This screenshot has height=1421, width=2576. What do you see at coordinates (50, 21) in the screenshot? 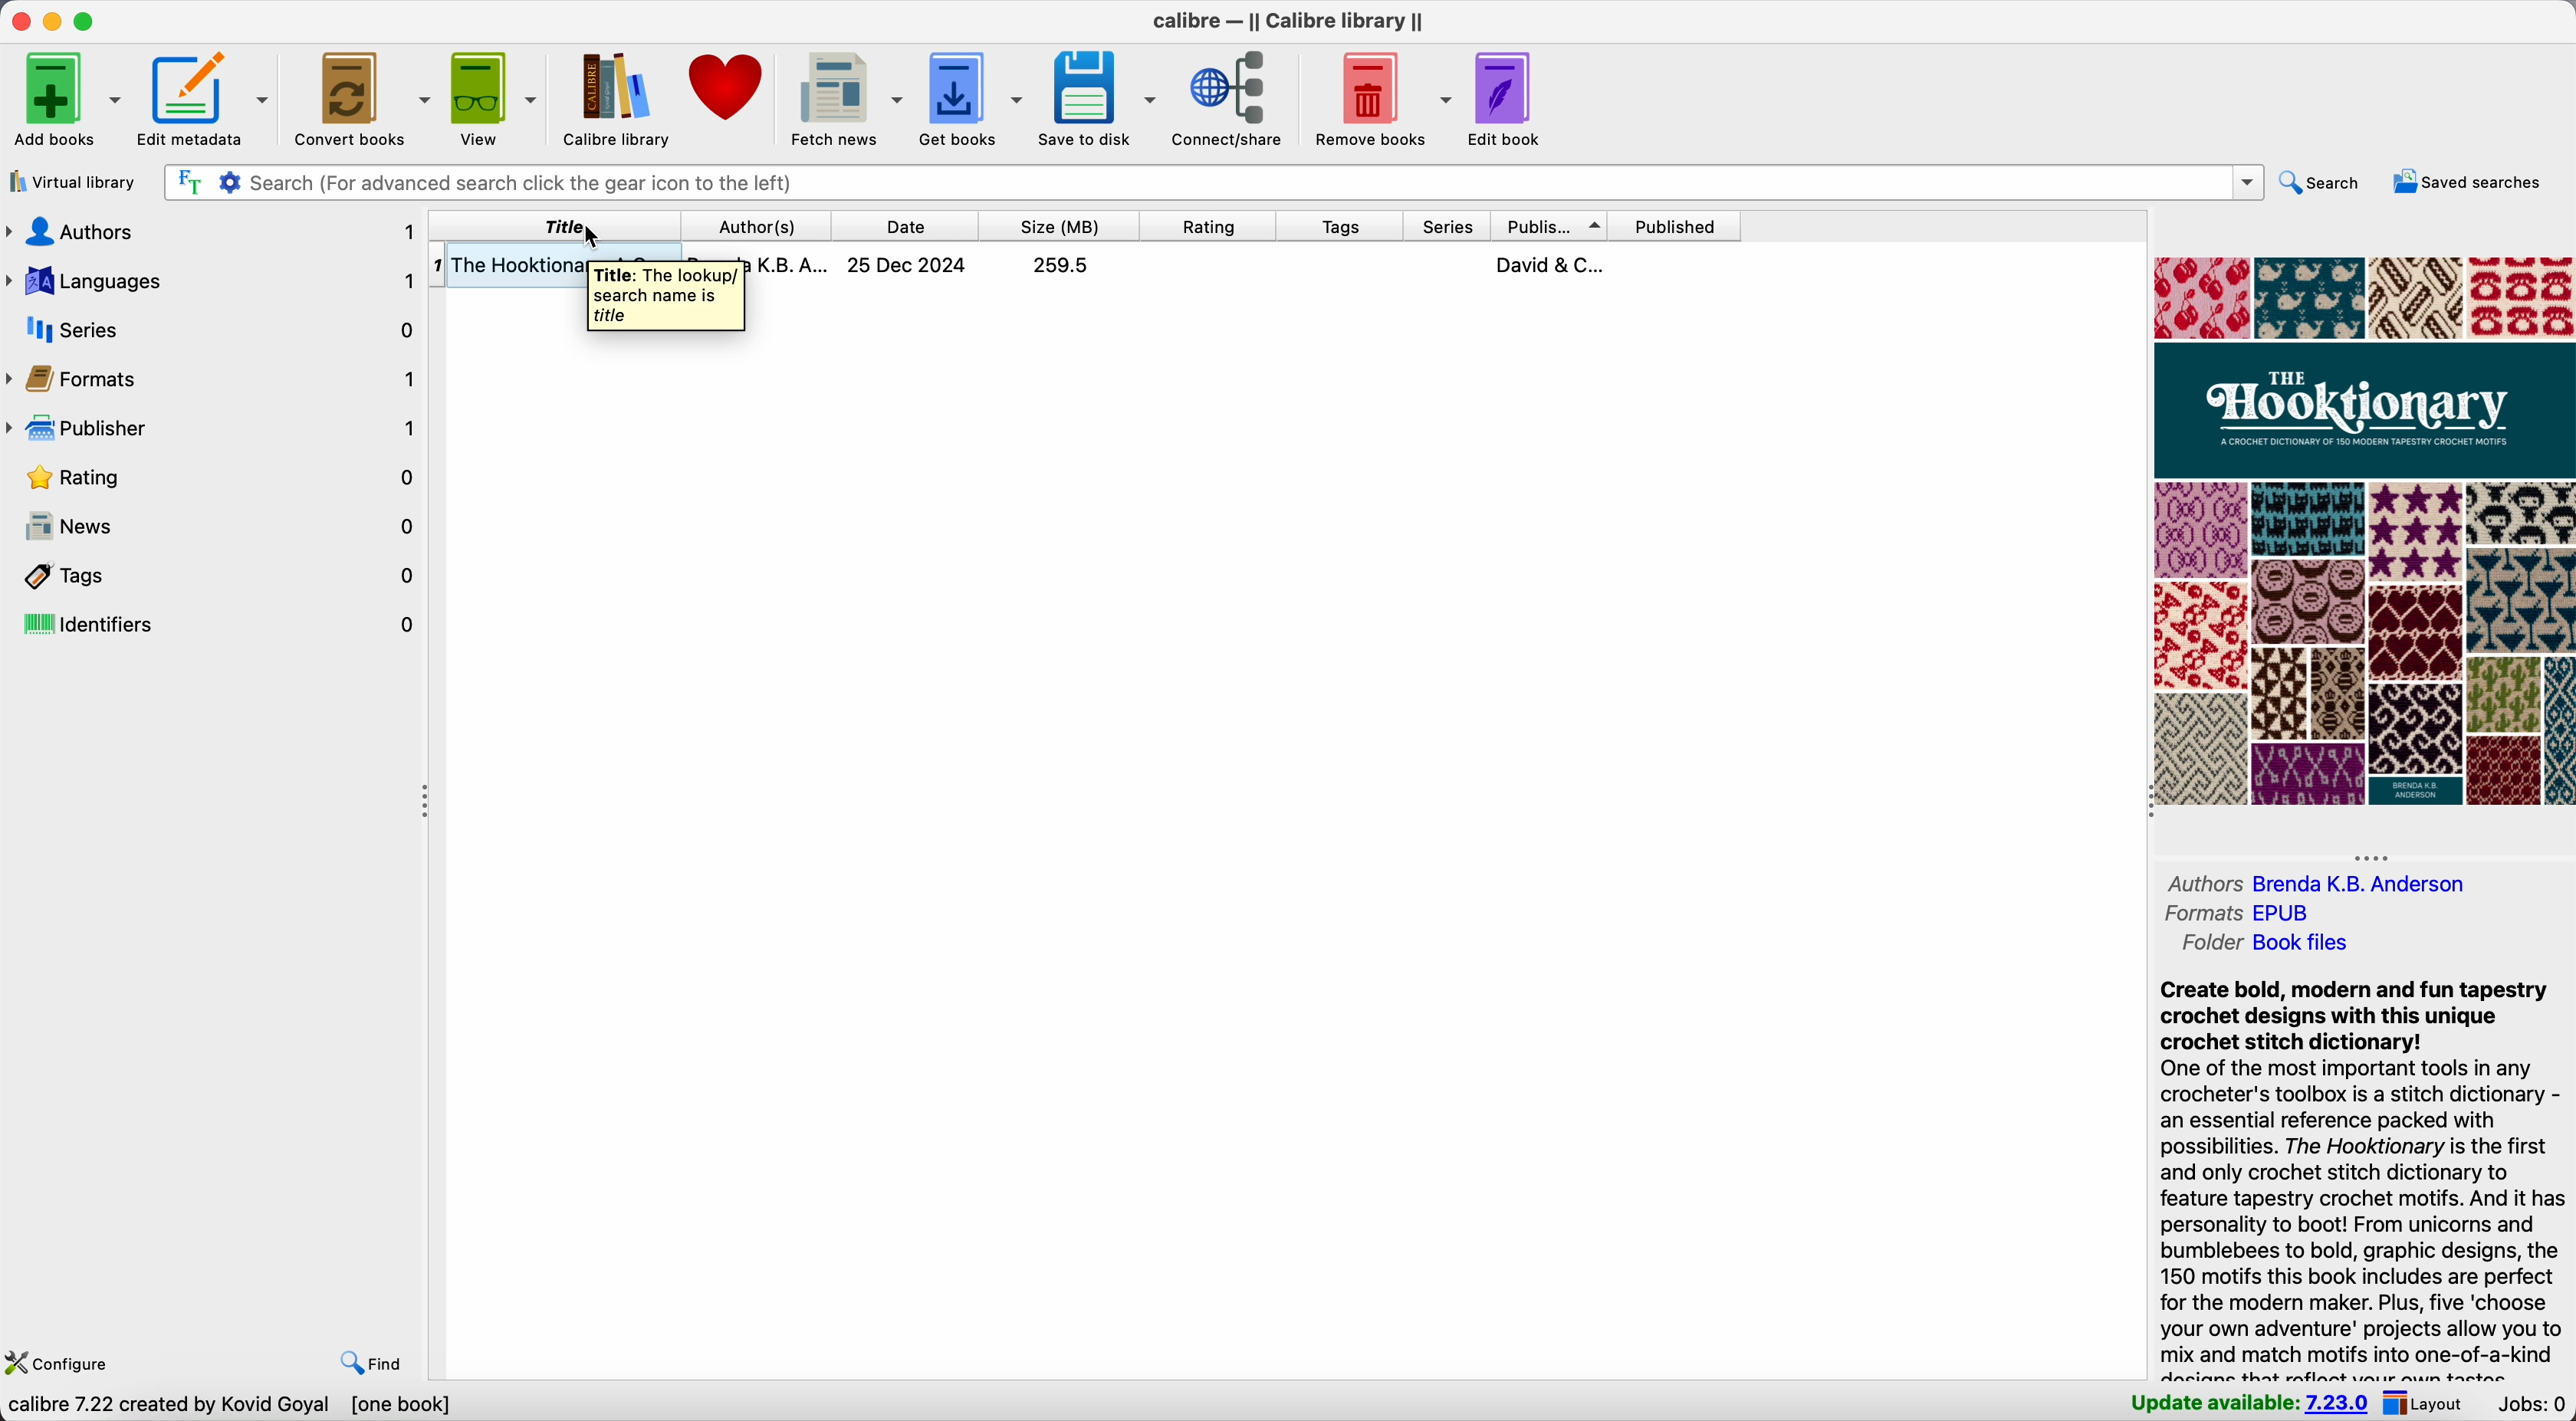
I see `minimize` at bounding box center [50, 21].